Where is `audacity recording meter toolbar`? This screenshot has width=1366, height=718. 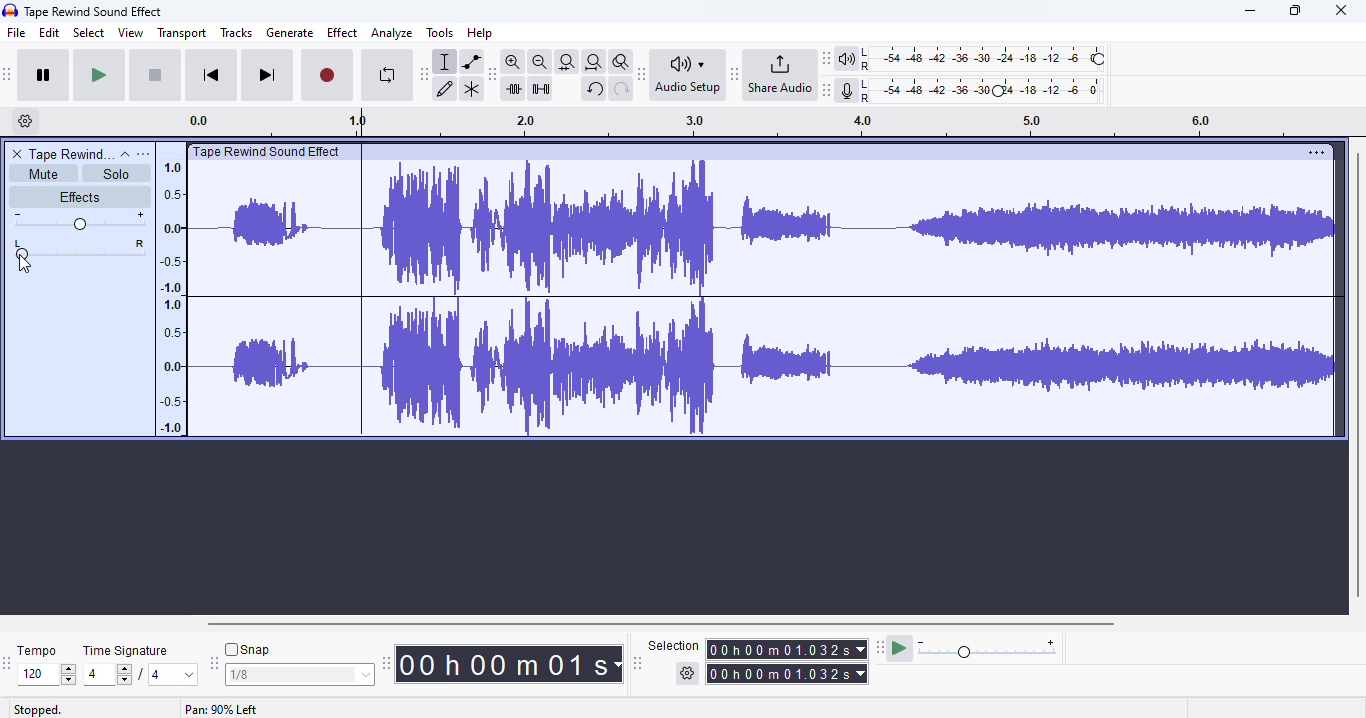
audacity recording meter toolbar is located at coordinates (827, 90).